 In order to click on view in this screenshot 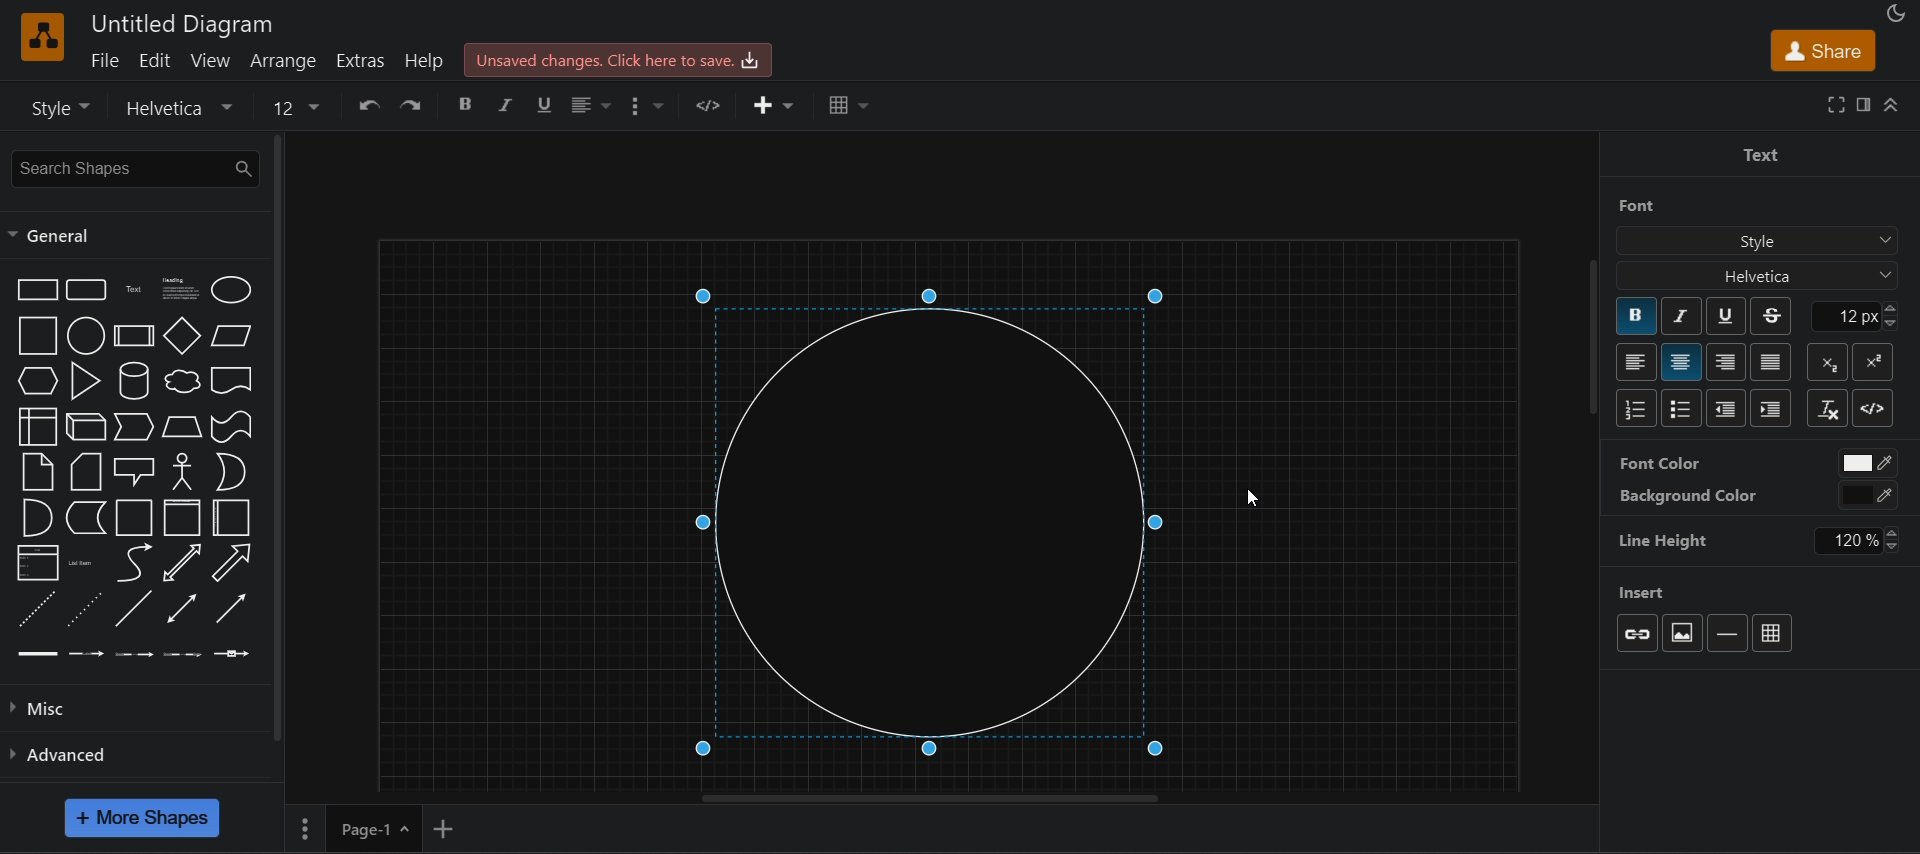, I will do `click(213, 62)`.